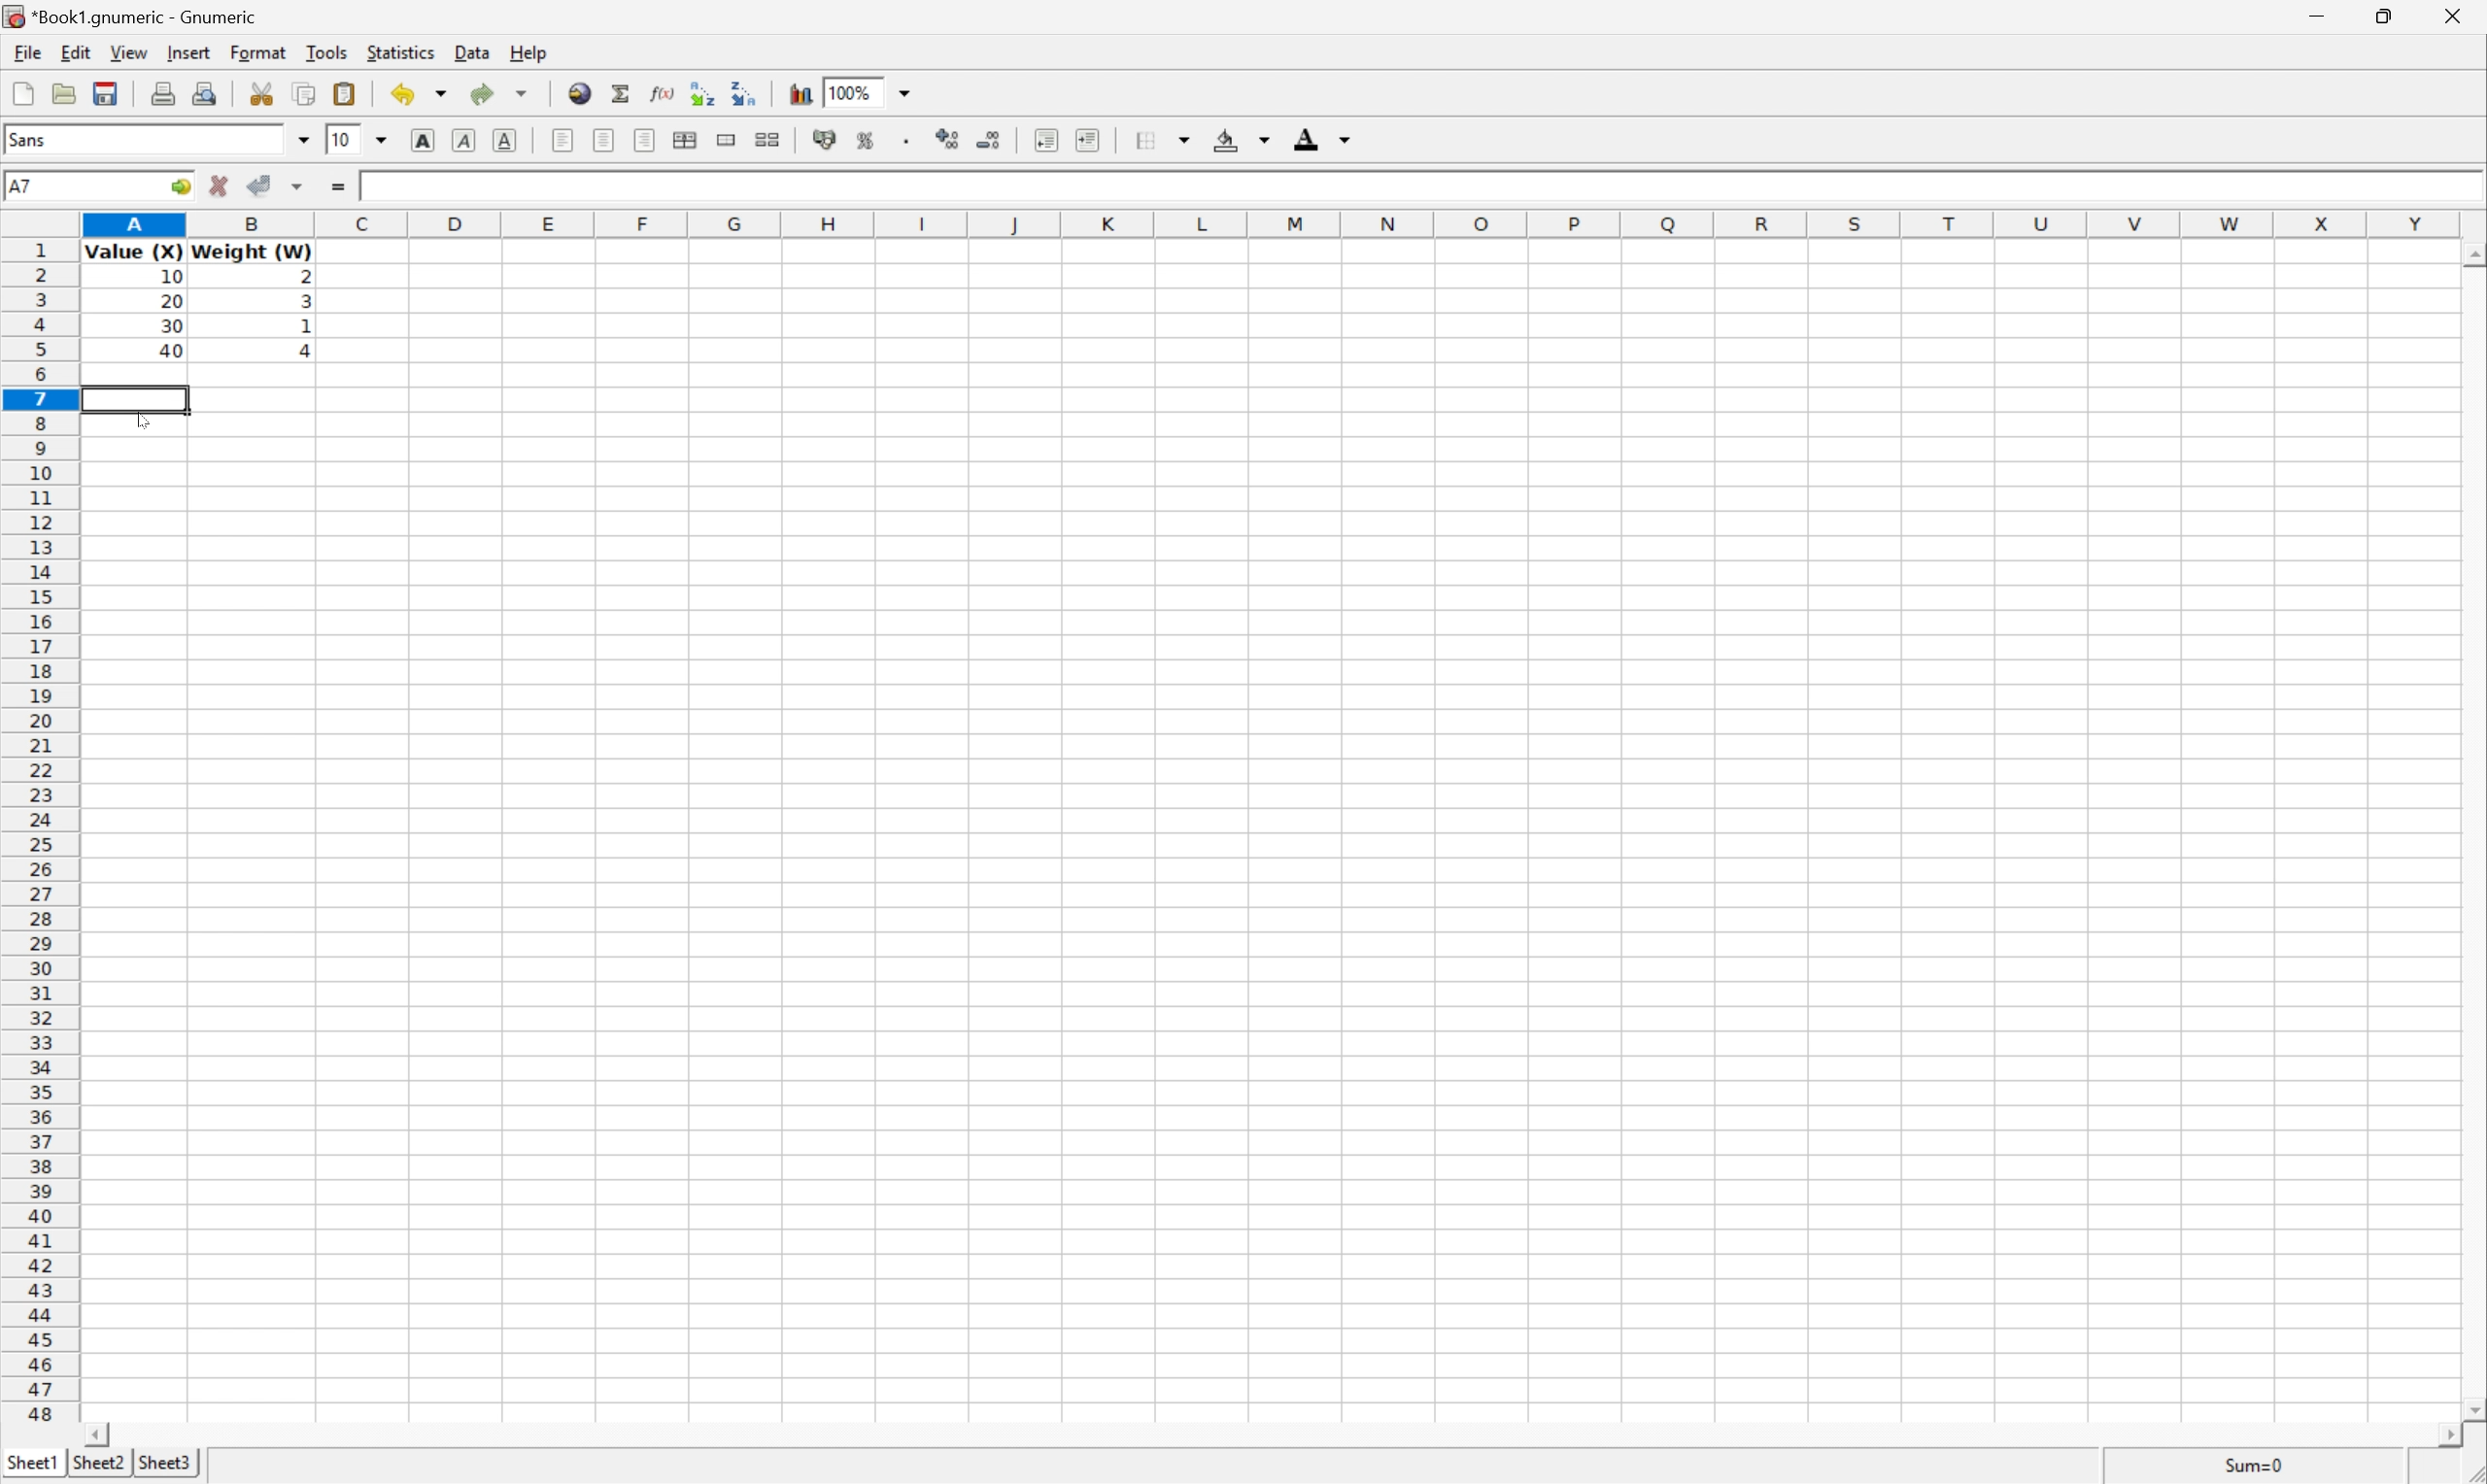  What do you see at coordinates (37, 834) in the screenshot?
I see `Row number` at bounding box center [37, 834].